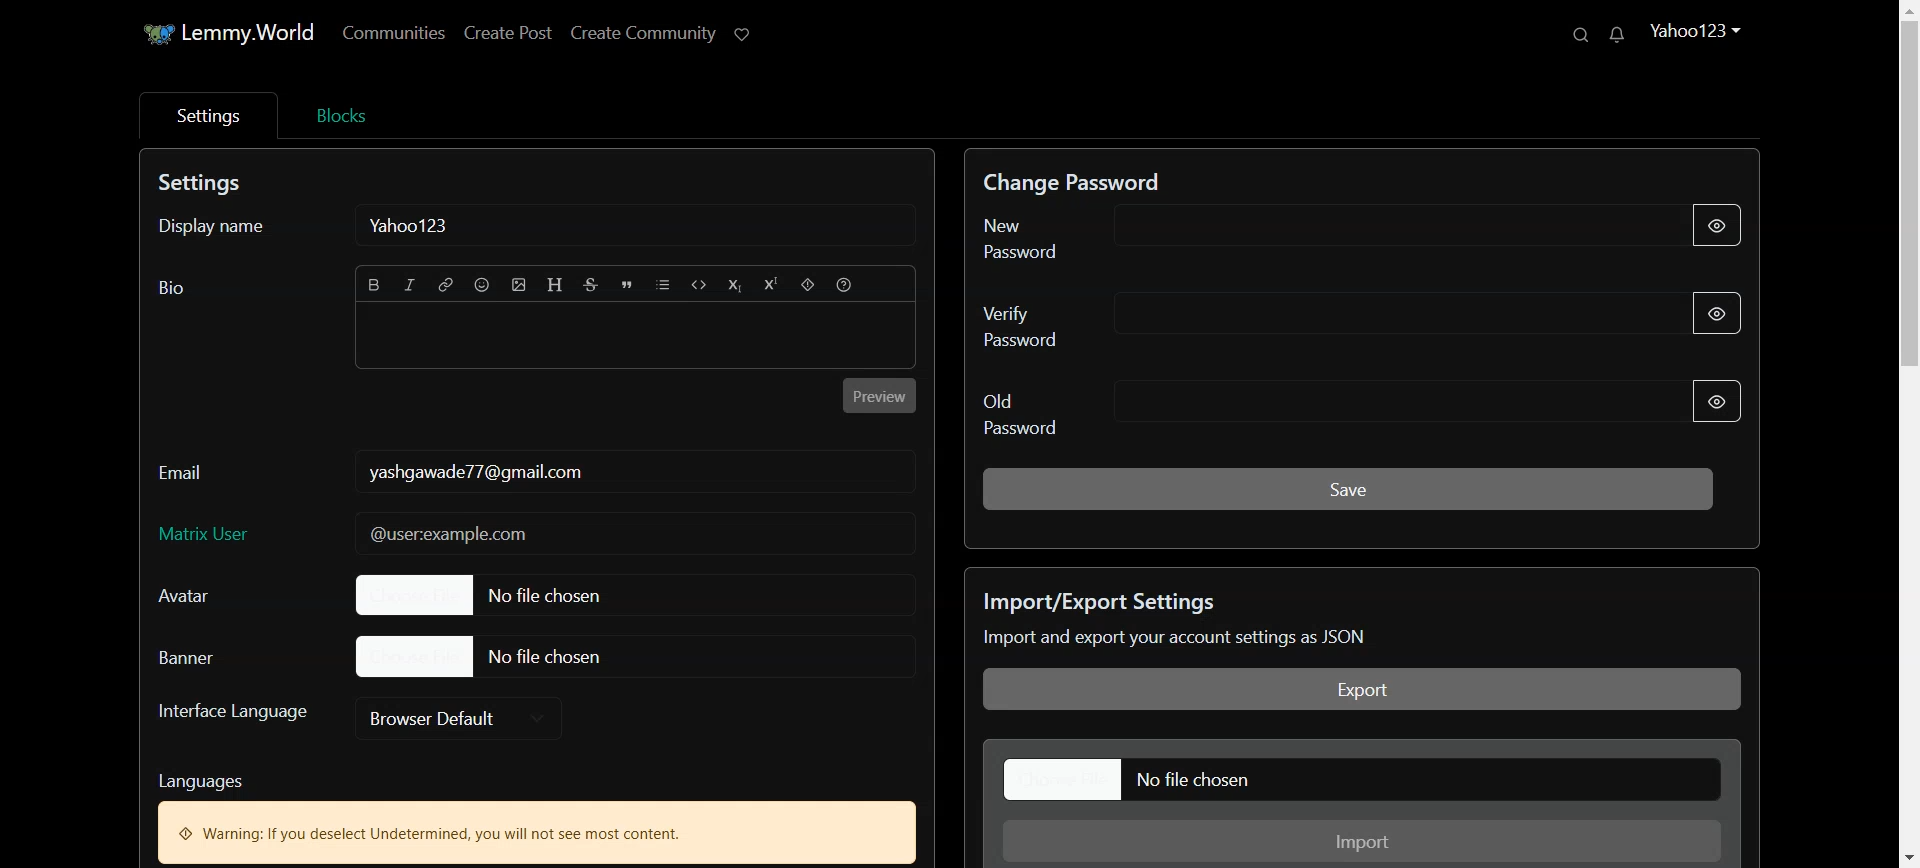 The image size is (1920, 868). I want to click on Hyperlink, so click(446, 286).